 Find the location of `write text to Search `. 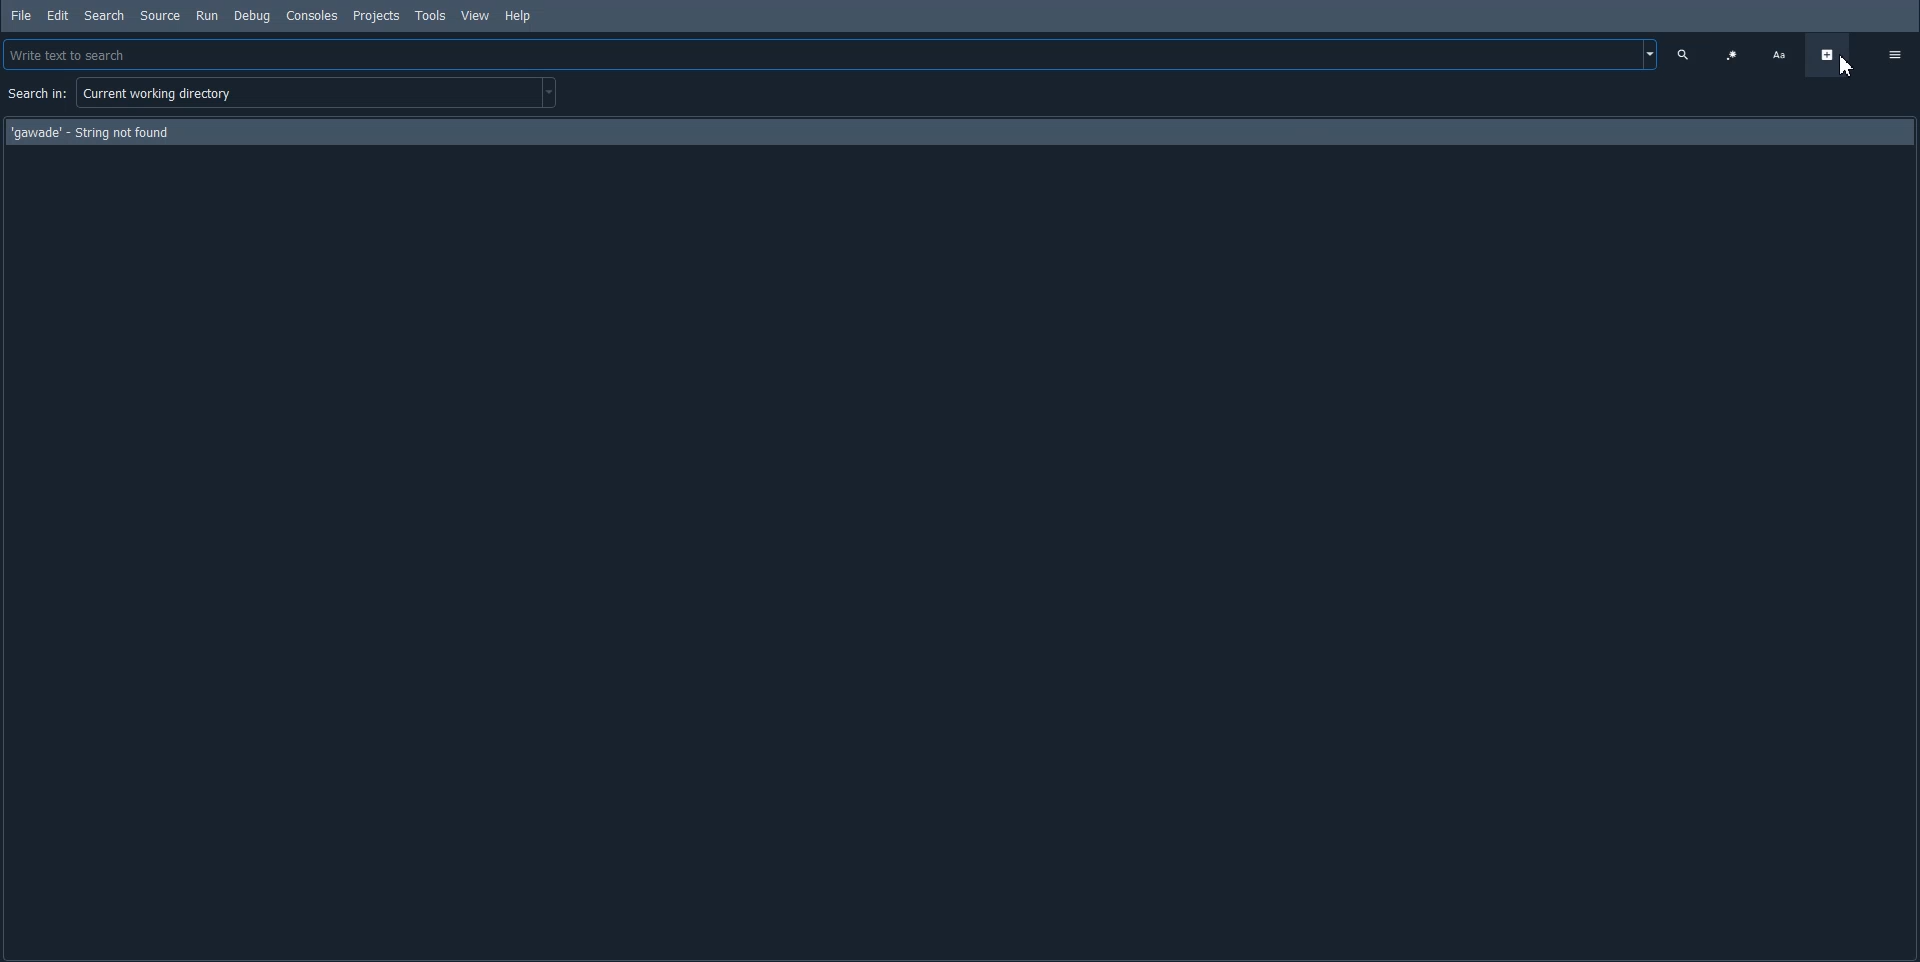

write text to Search  is located at coordinates (833, 53).